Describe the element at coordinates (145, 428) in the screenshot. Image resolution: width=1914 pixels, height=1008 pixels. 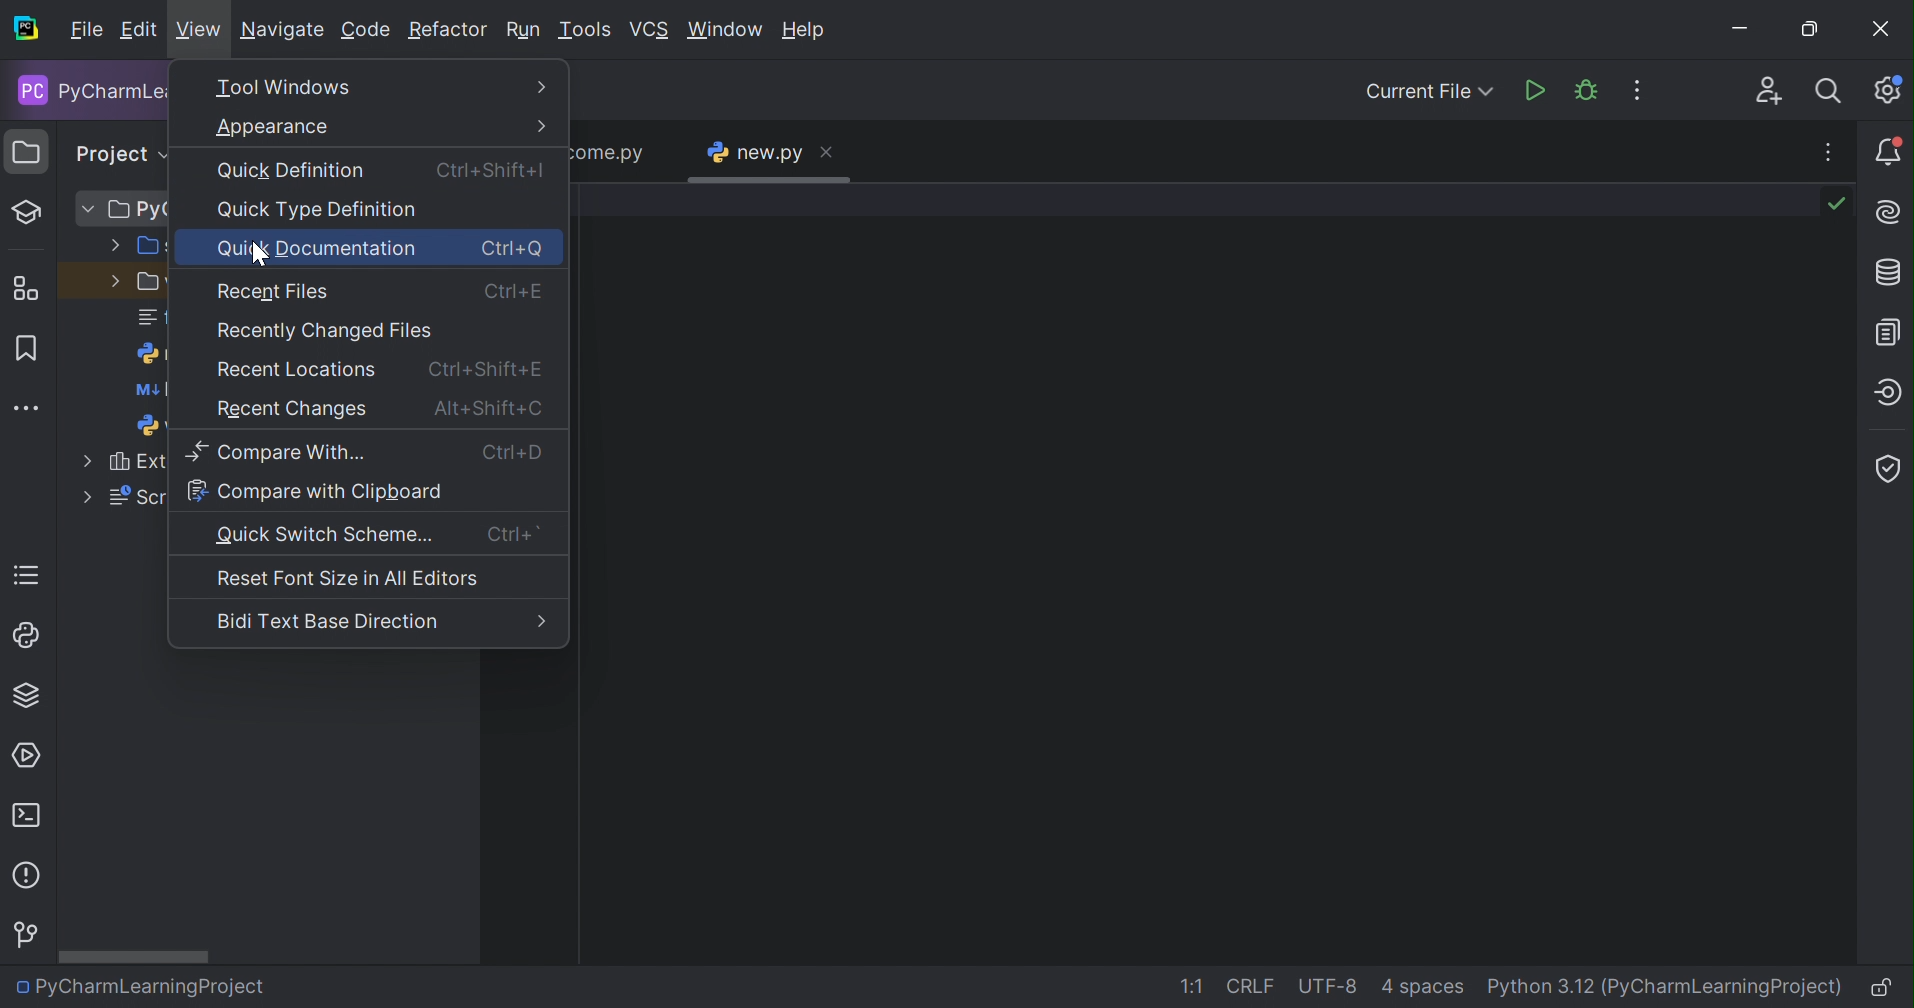
I see `welcome.py` at that location.